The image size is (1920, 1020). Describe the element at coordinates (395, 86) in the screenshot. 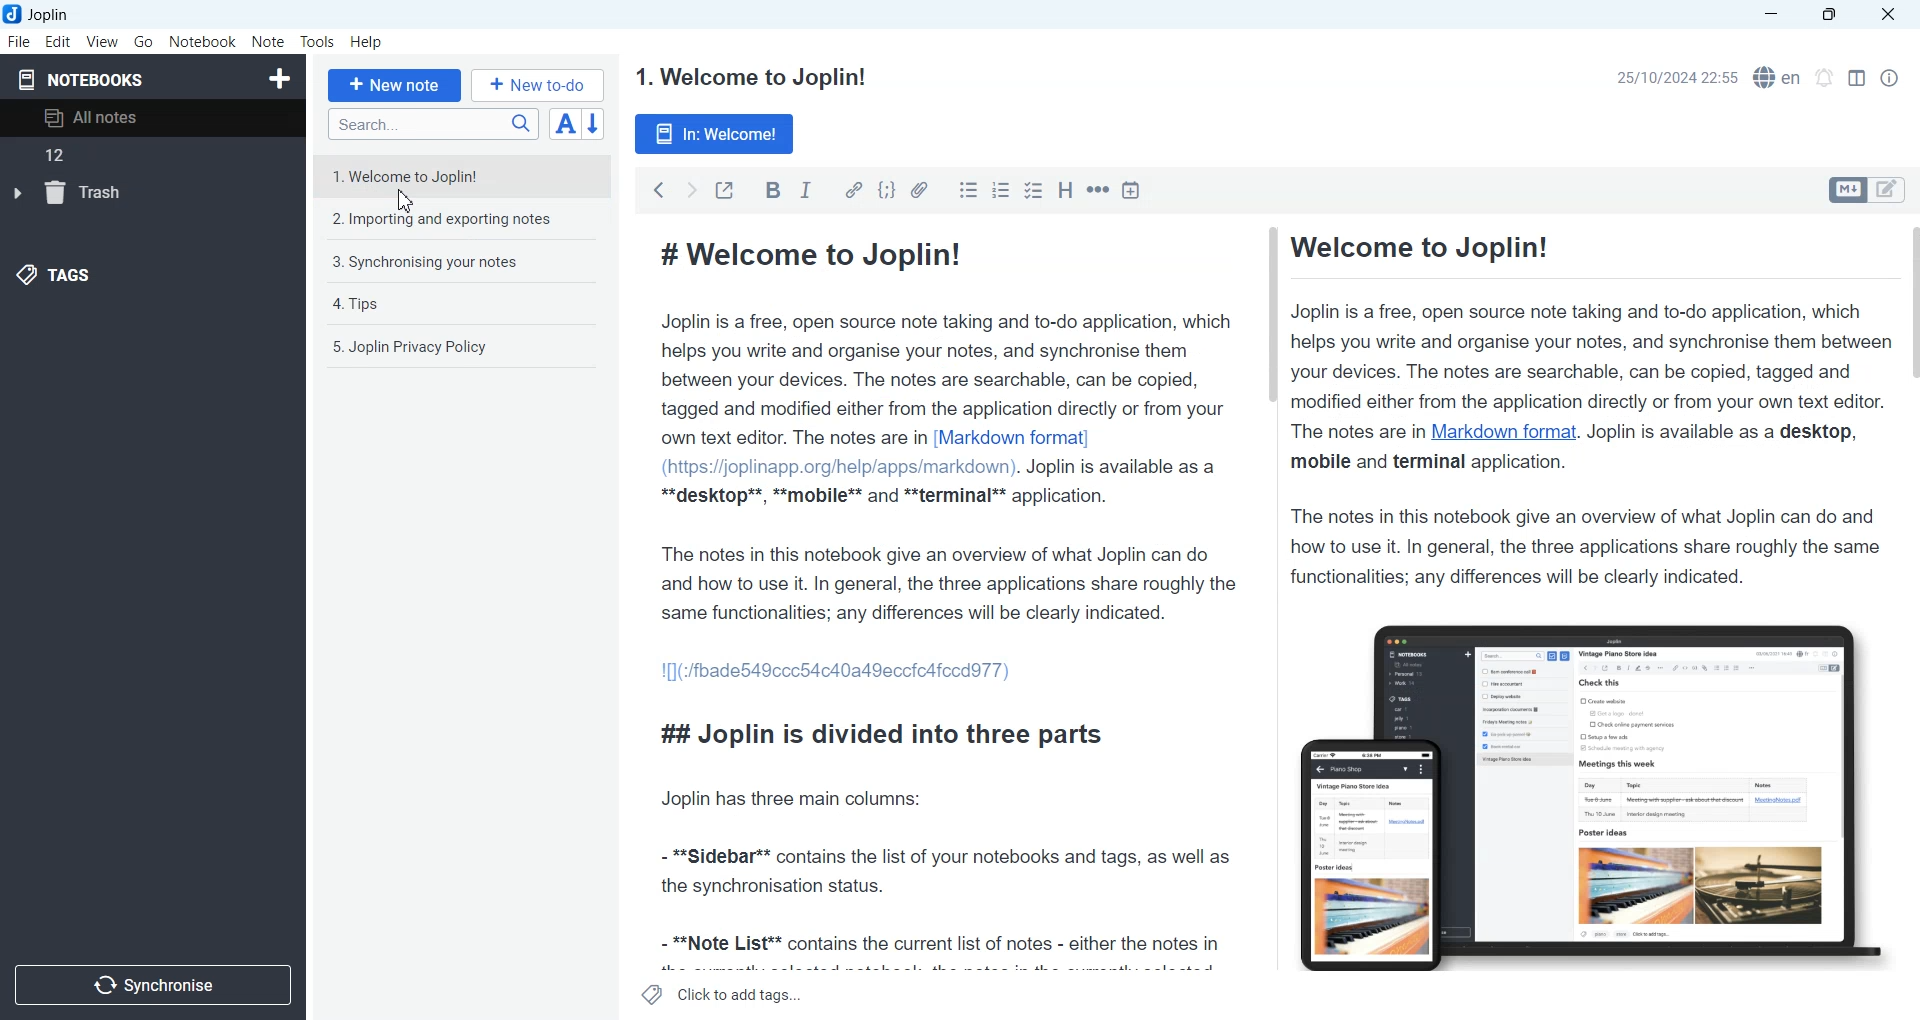

I see `+ New note` at that location.